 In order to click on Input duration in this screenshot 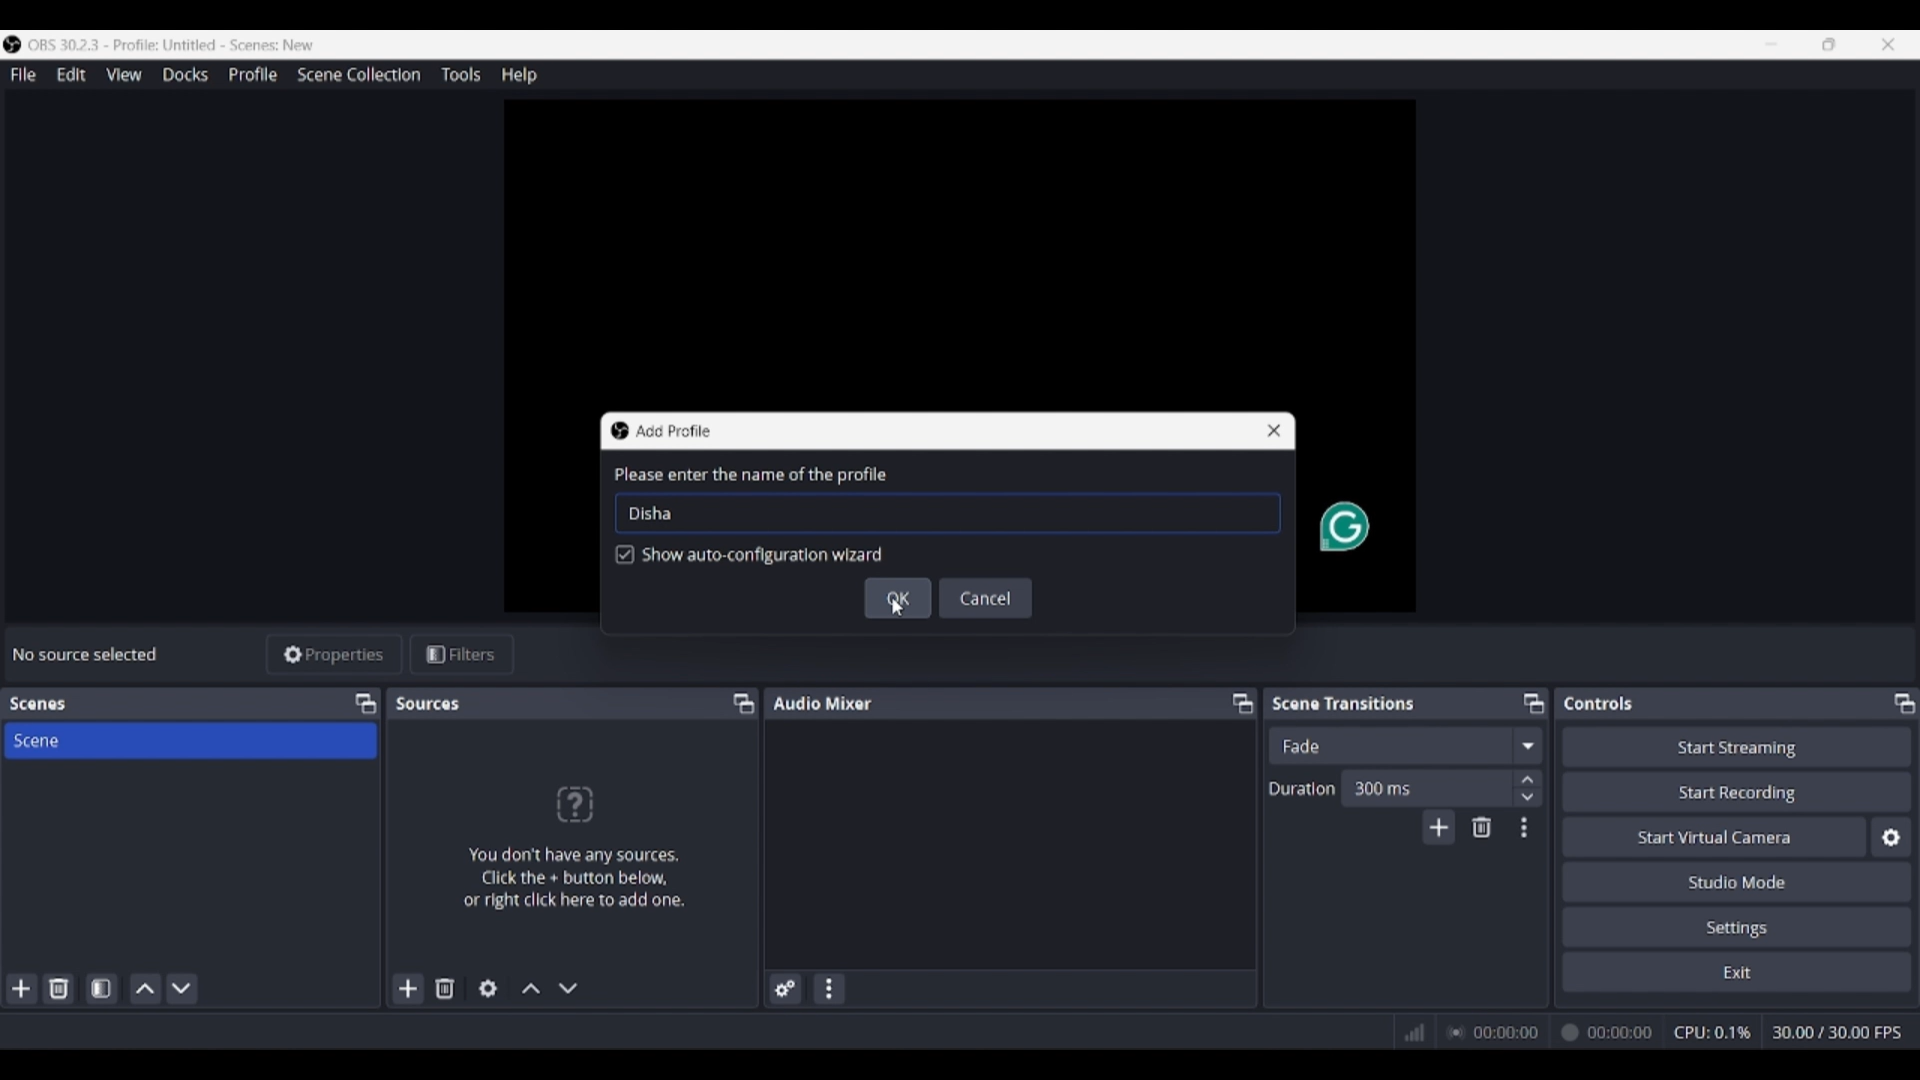, I will do `click(1425, 787)`.